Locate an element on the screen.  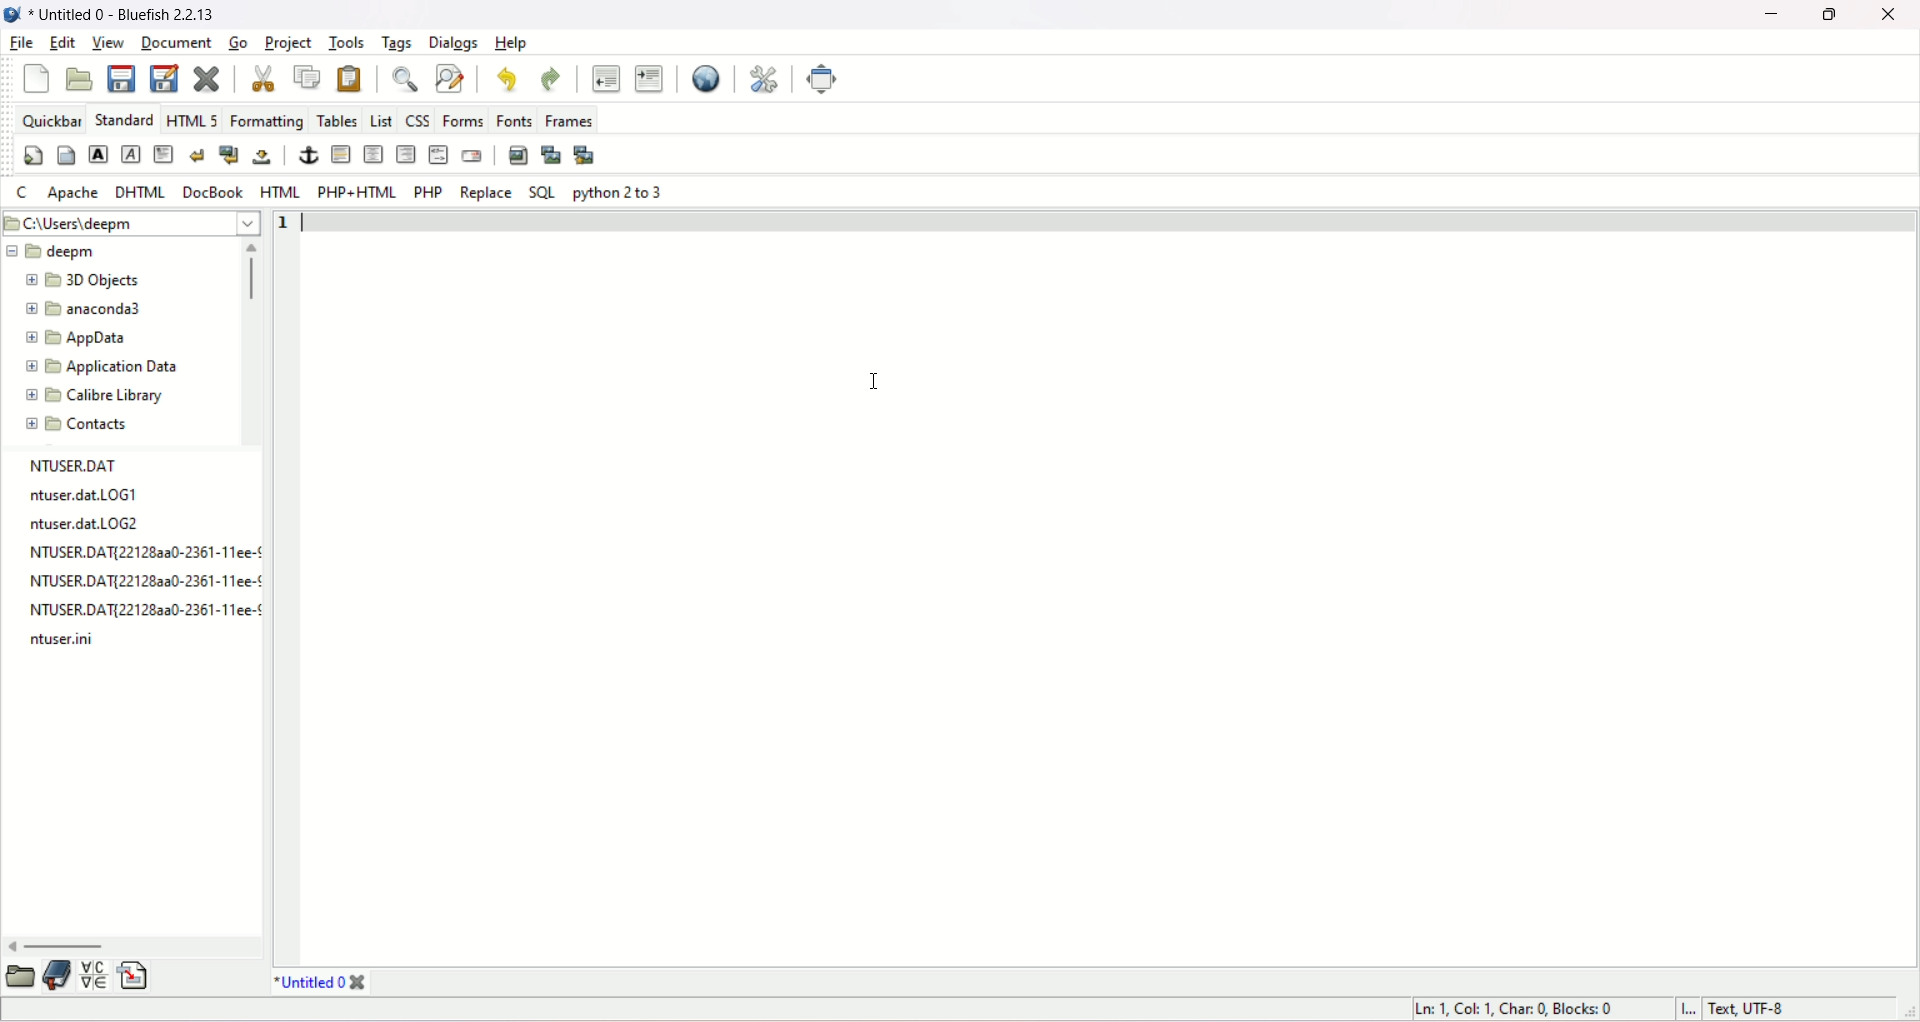
view in browser is located at coordinates (706, 77).